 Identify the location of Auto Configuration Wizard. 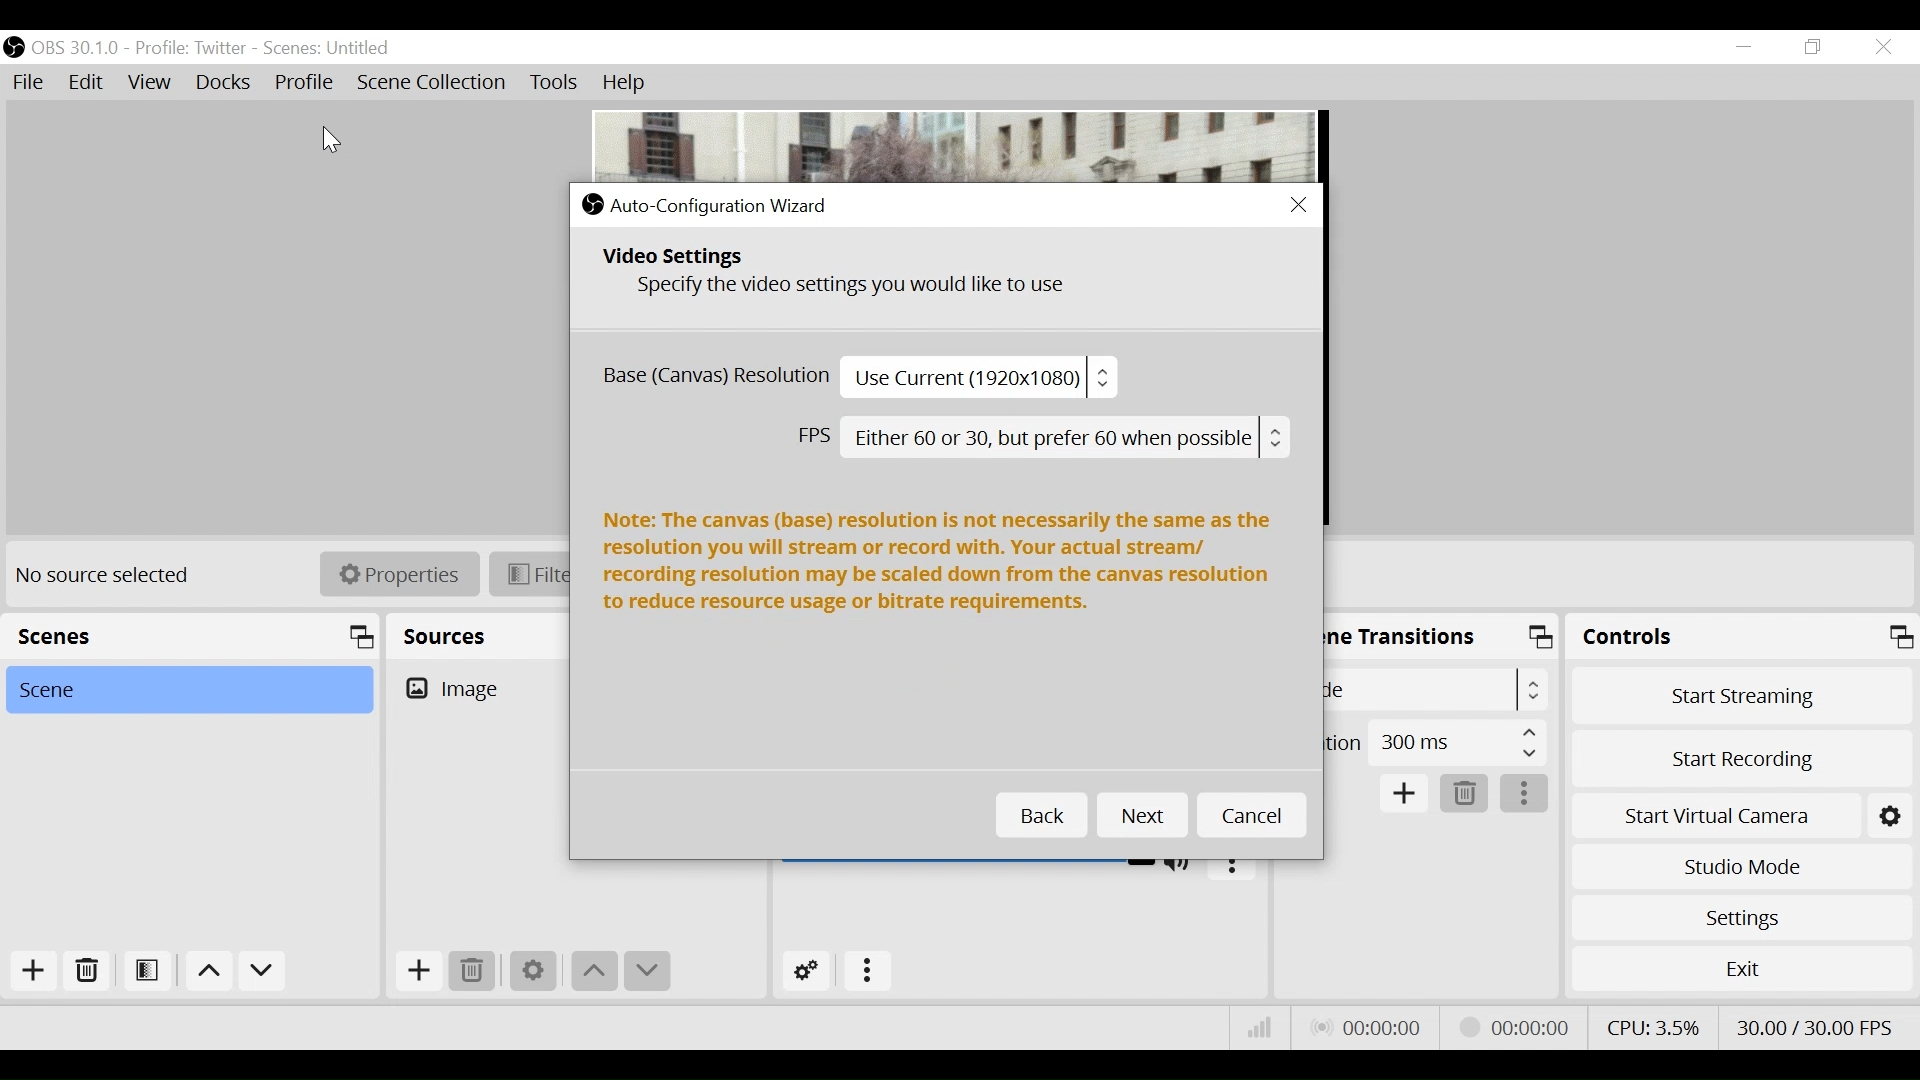
(707, 204).